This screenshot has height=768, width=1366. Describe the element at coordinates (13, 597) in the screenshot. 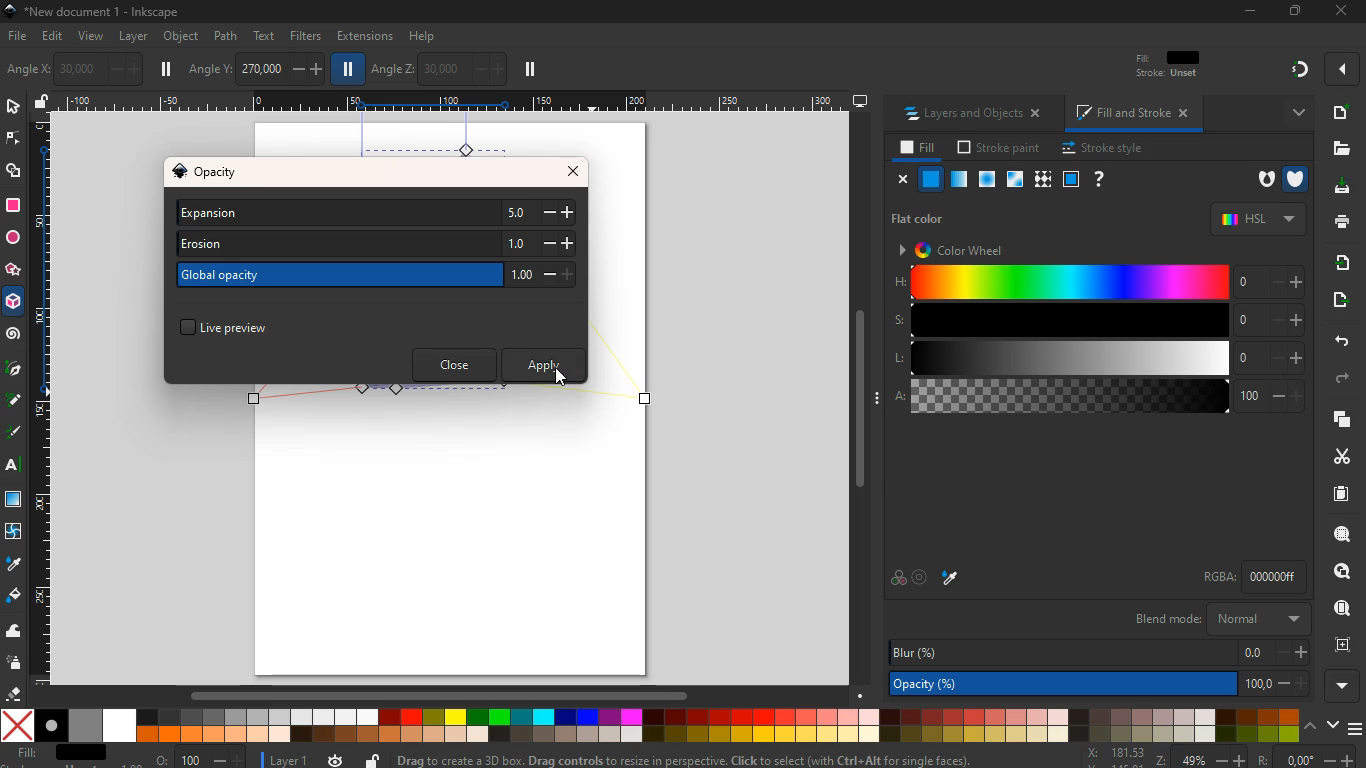

I see `paint` at that location.